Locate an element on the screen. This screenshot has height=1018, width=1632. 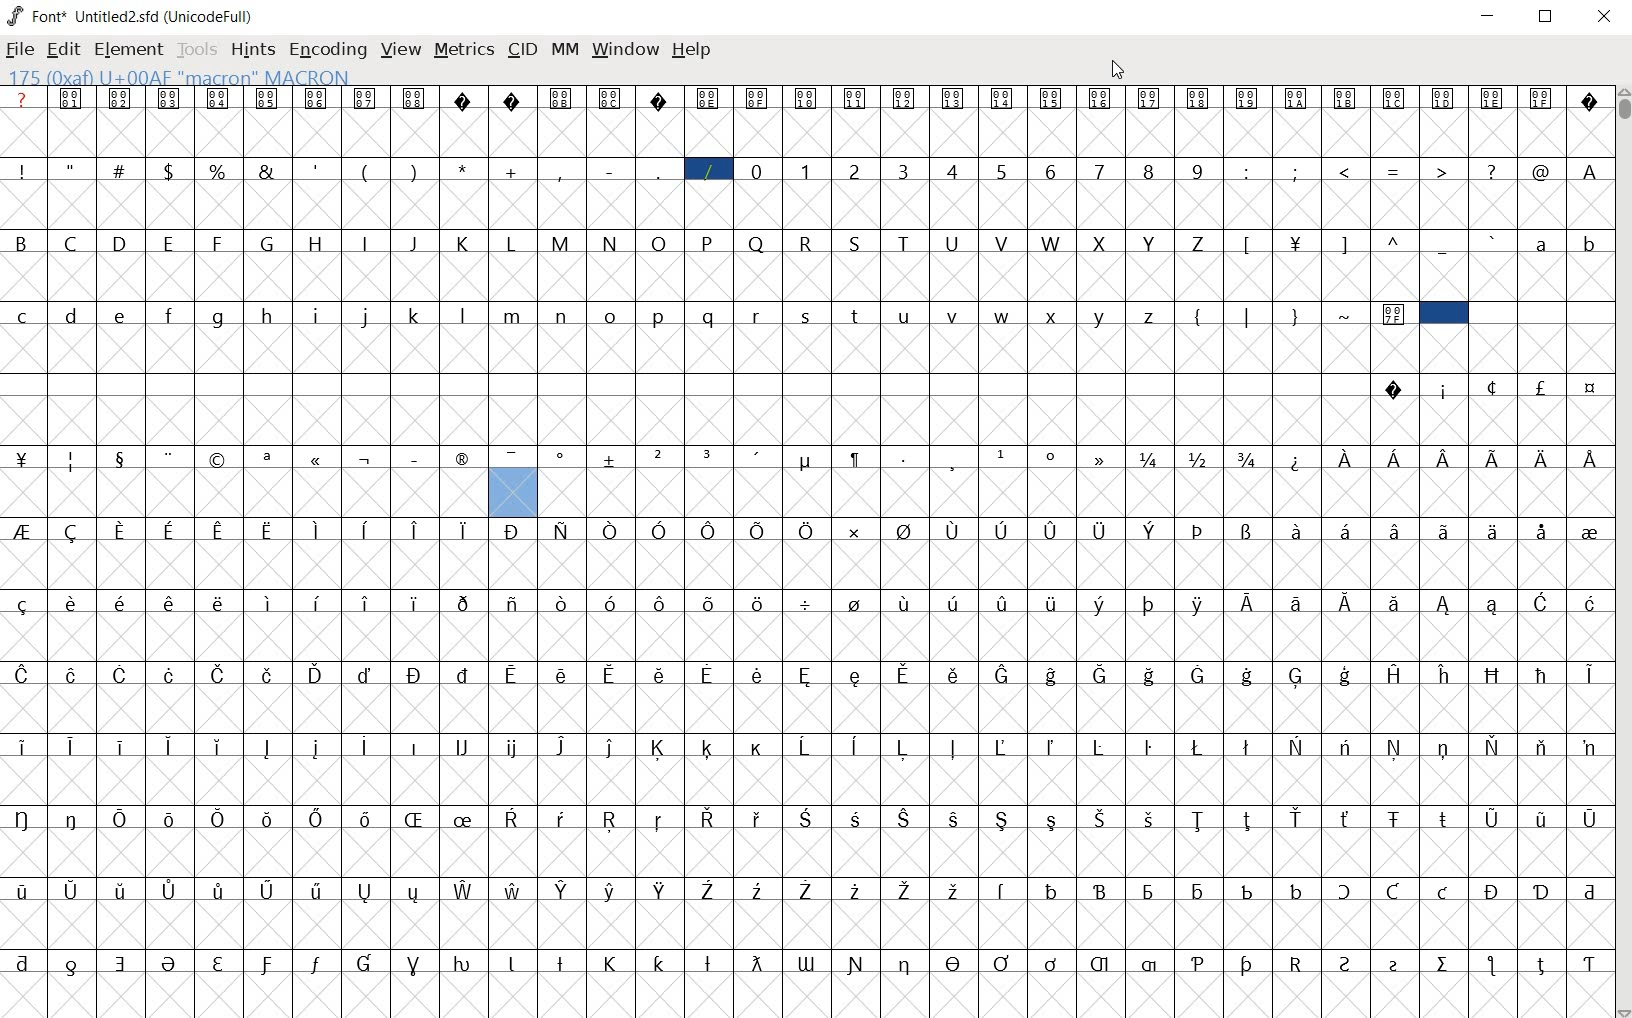
Symbol is located at coordinates (23, 819).